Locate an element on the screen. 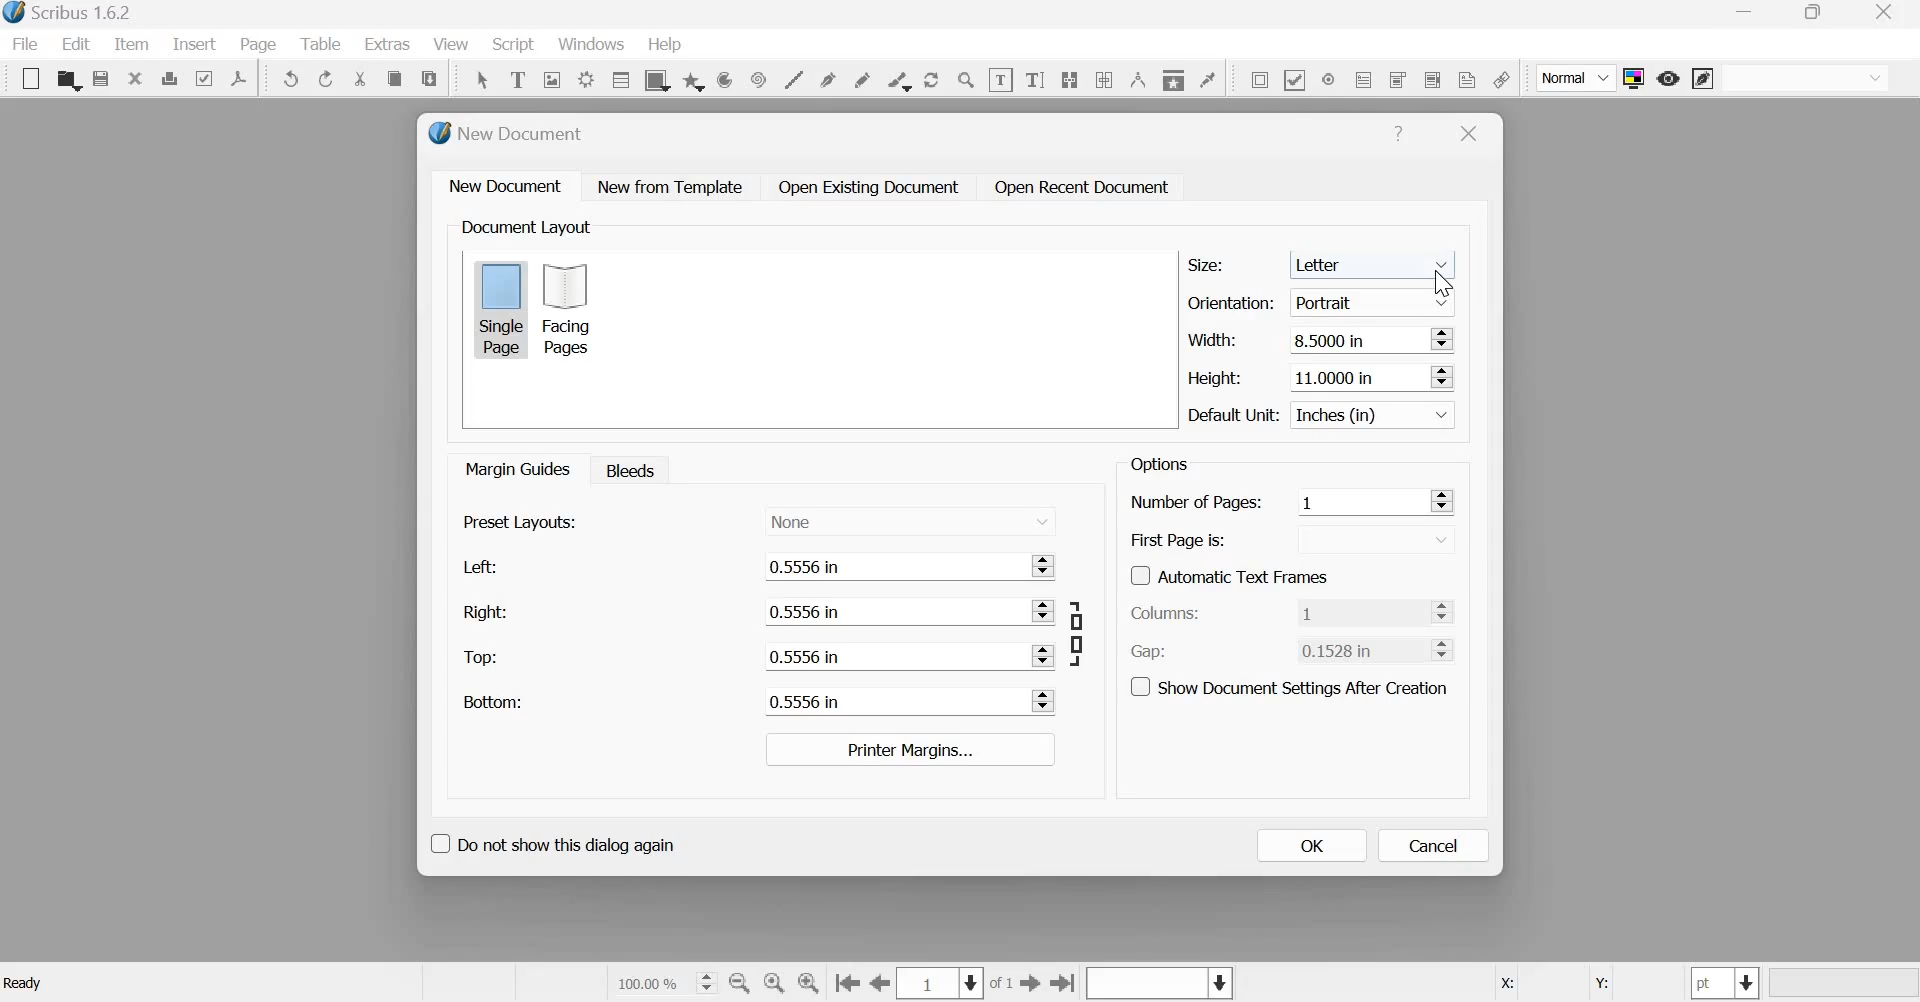  Link text frames is located at coordinates (1069, 77).